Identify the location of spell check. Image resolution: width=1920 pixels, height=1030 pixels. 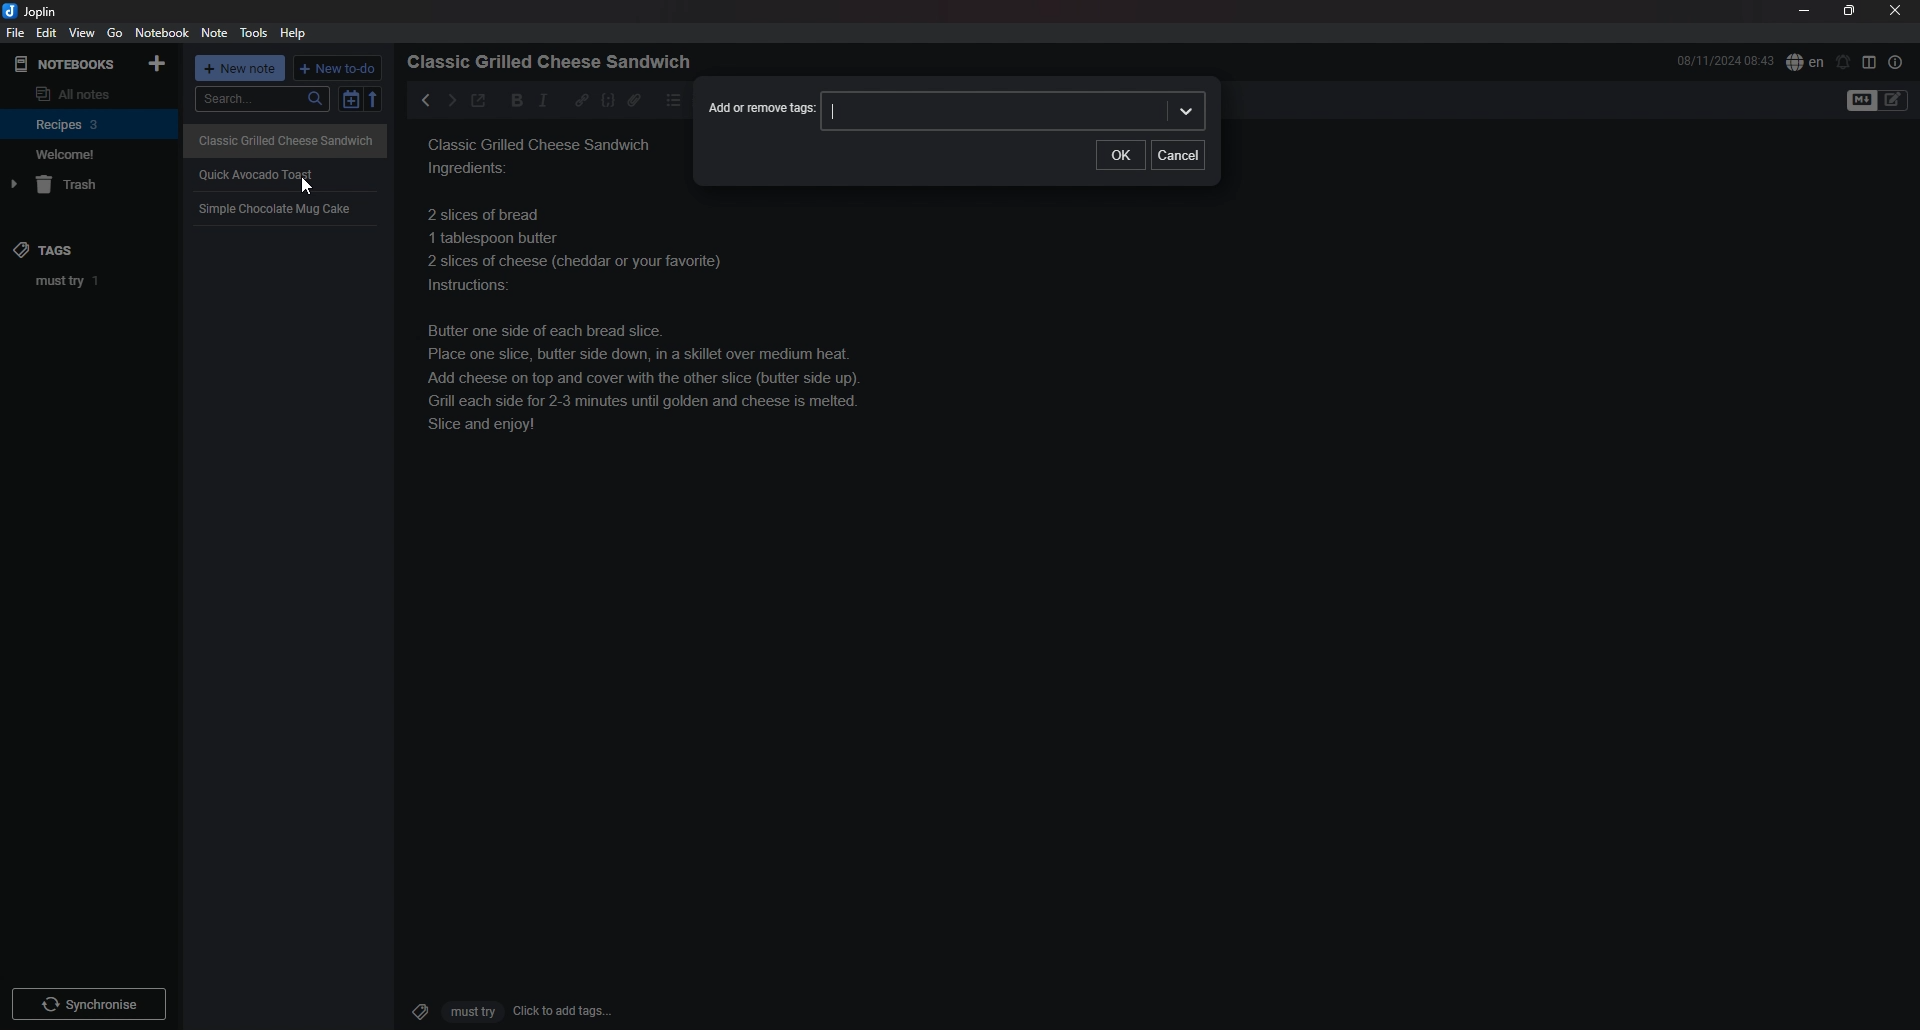
(1805, 61).